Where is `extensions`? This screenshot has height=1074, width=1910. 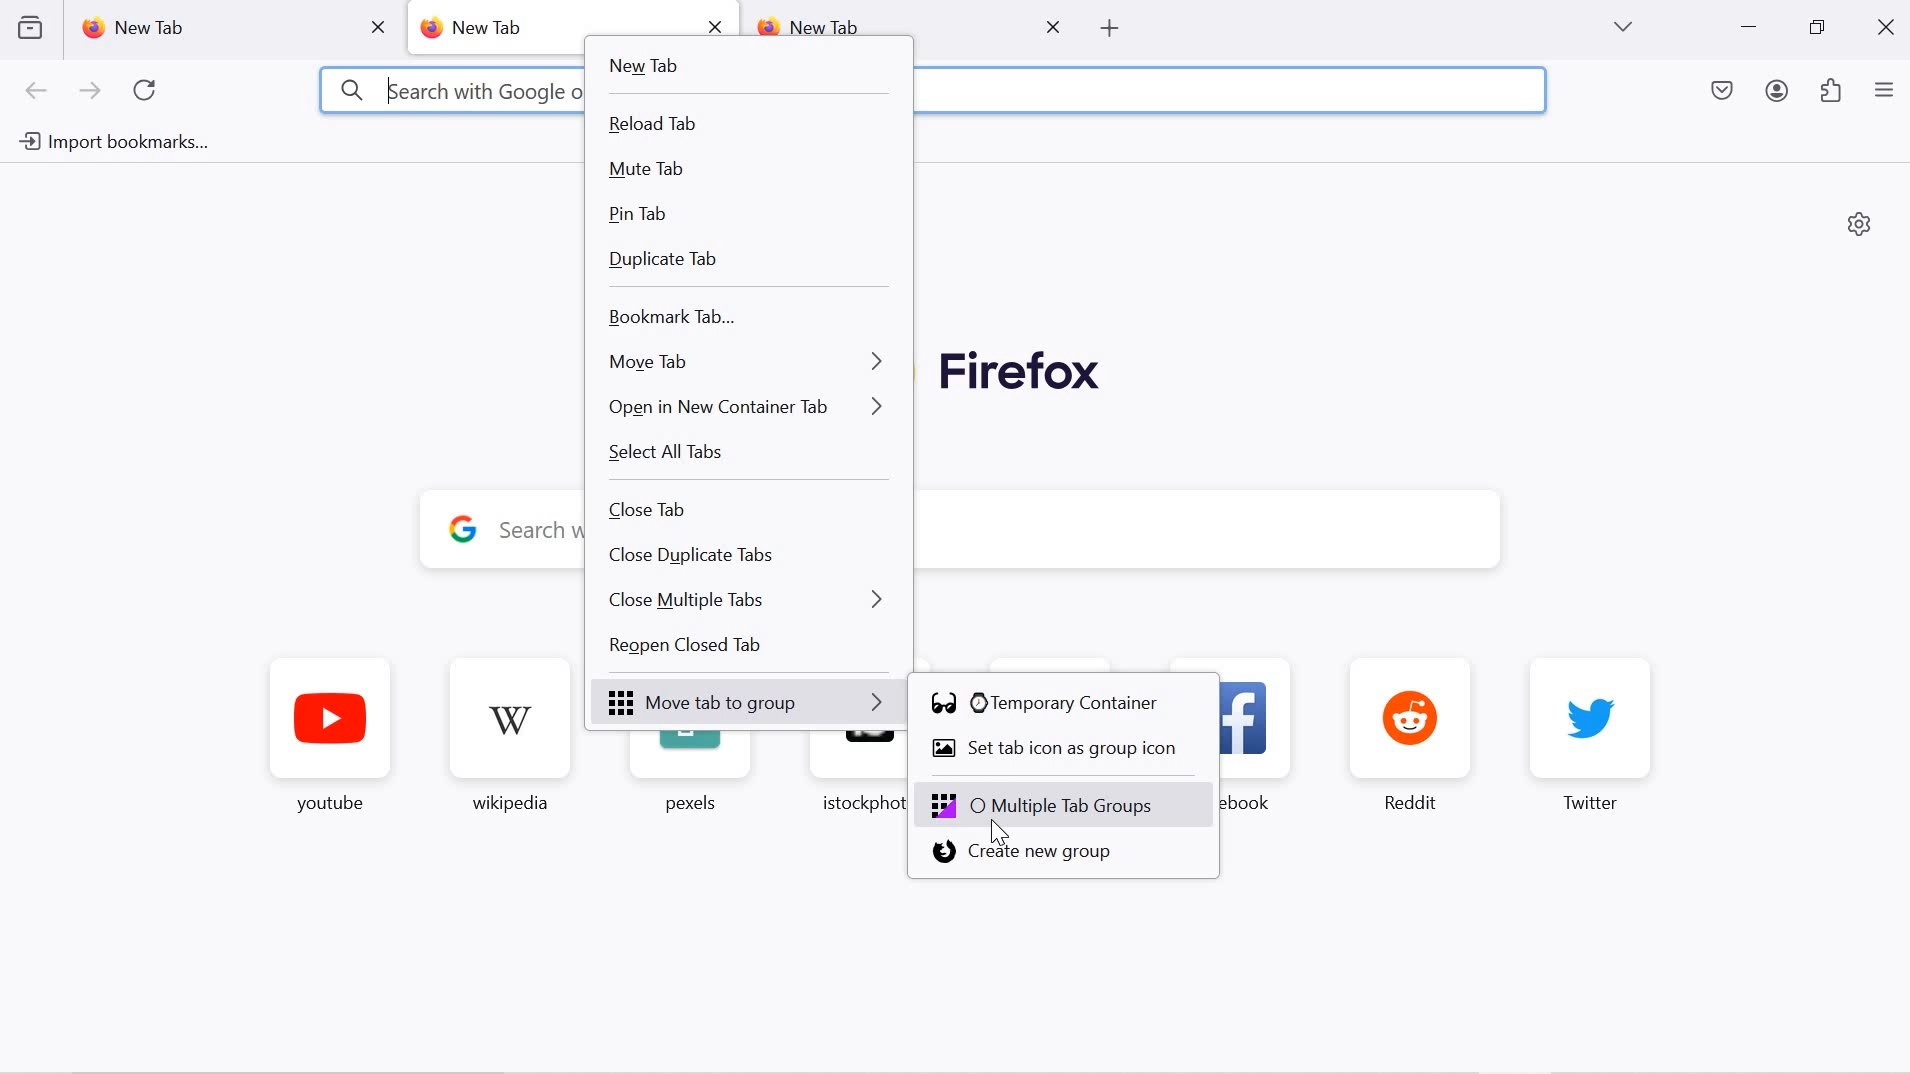
extensions is located at coordinates (1832, 93).